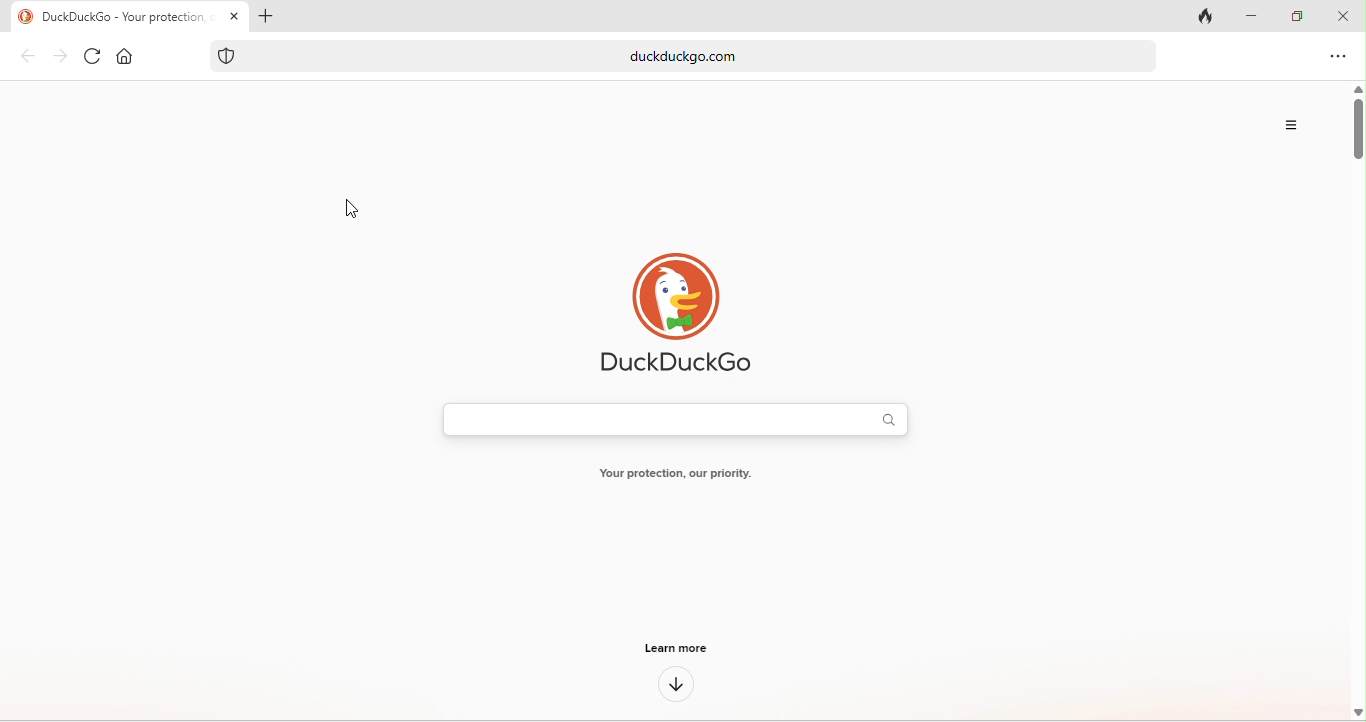  What do you see at coordinates (95, 53) in the screenshot?
I see `refresh` at bounding box center [95, 53].